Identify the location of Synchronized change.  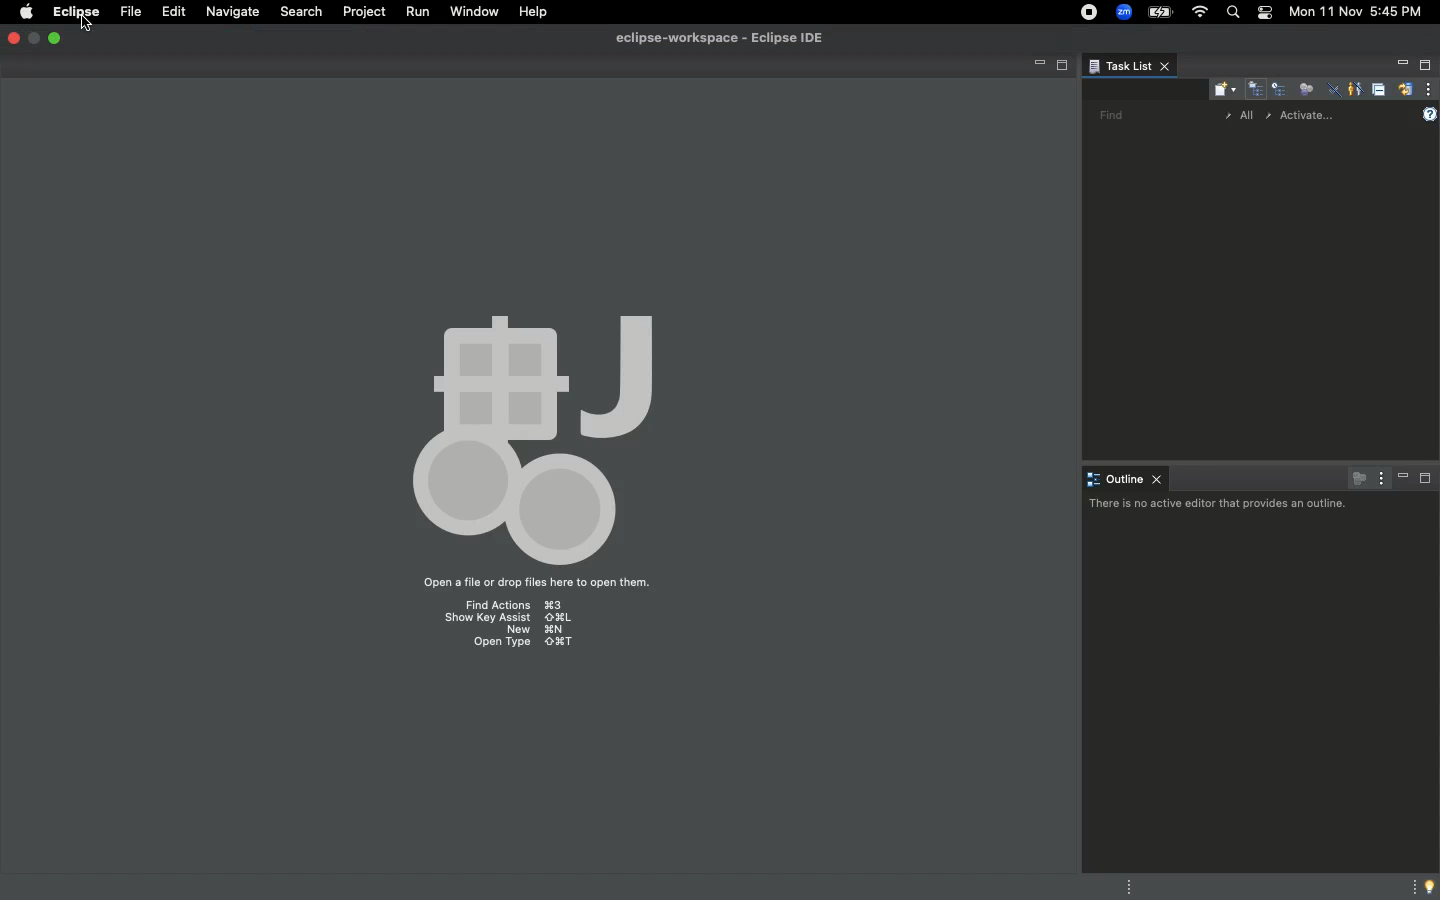
(1405, 87).